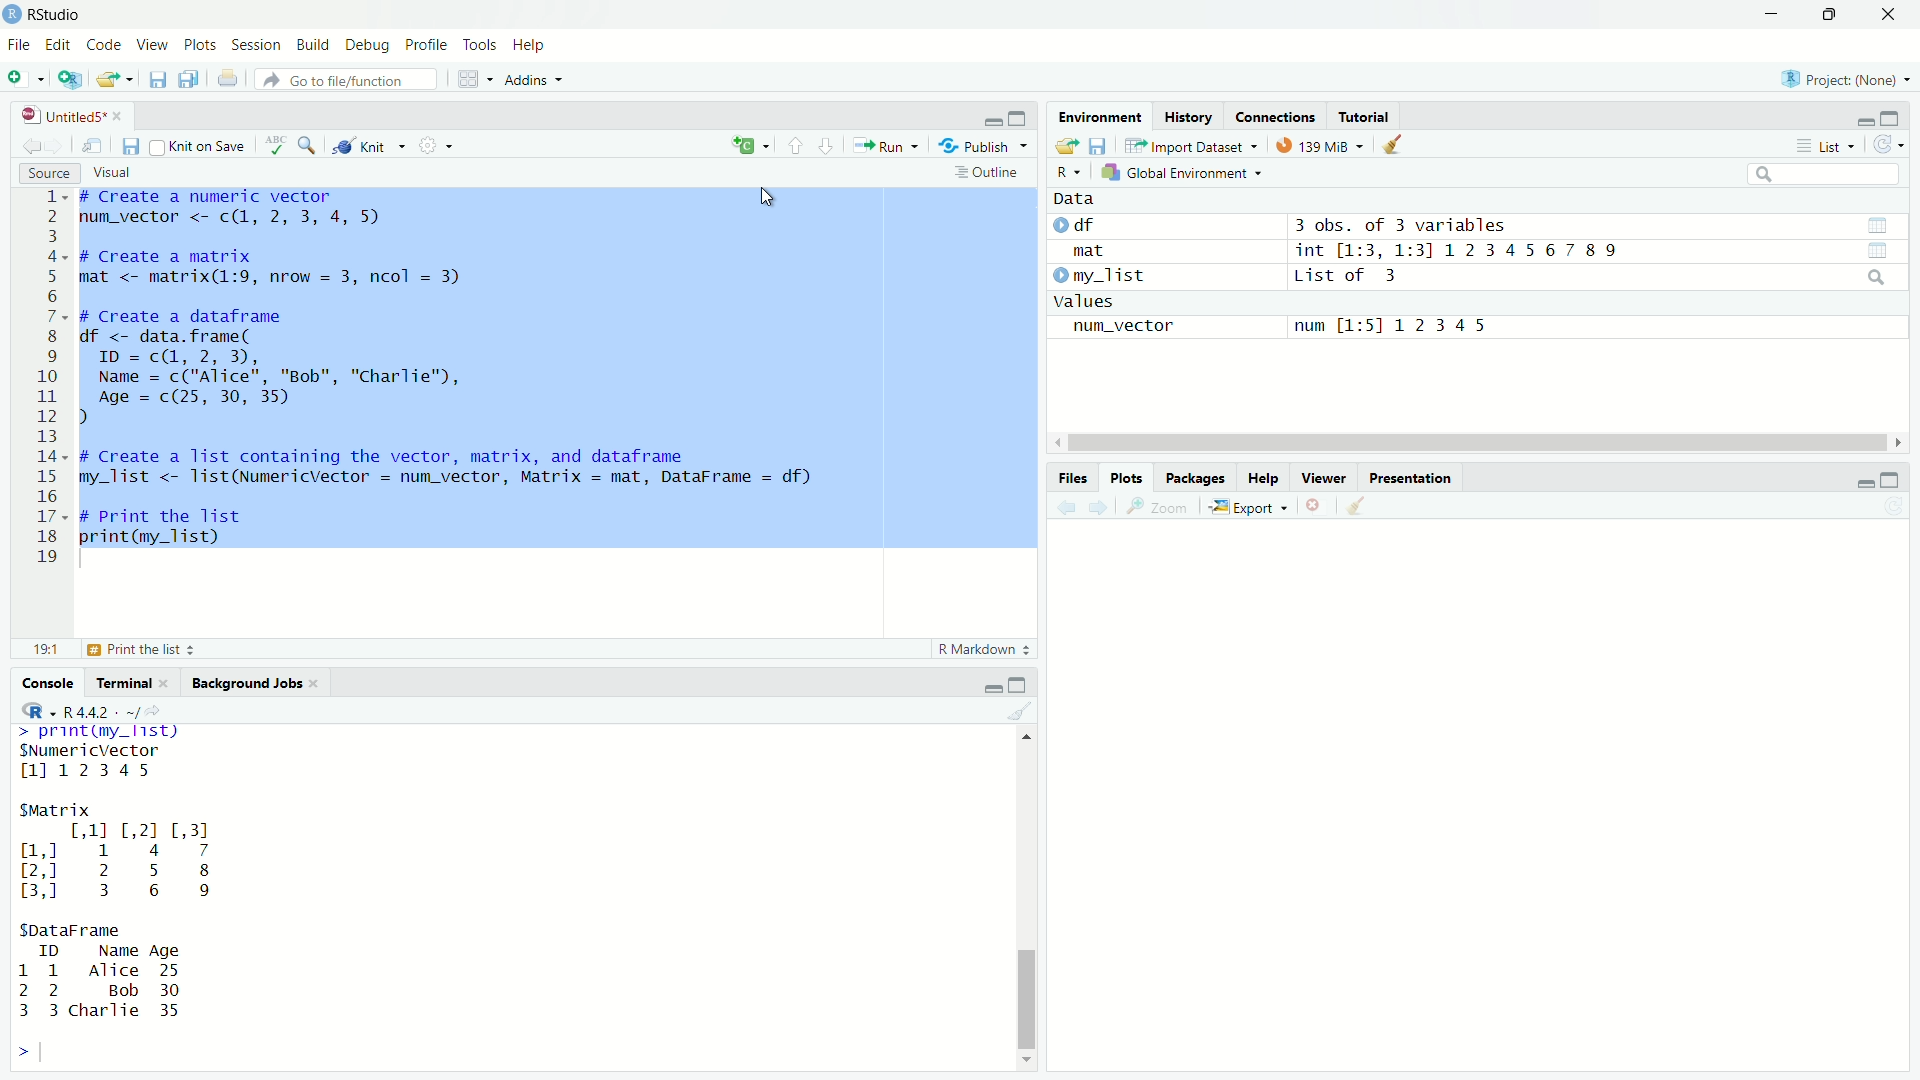 The height and width of the screenshot is (1080, 1920). What do you see at coordinates (1024, 682) in the screenshot?
I see `maximise` at bounding box center [1024, 682].